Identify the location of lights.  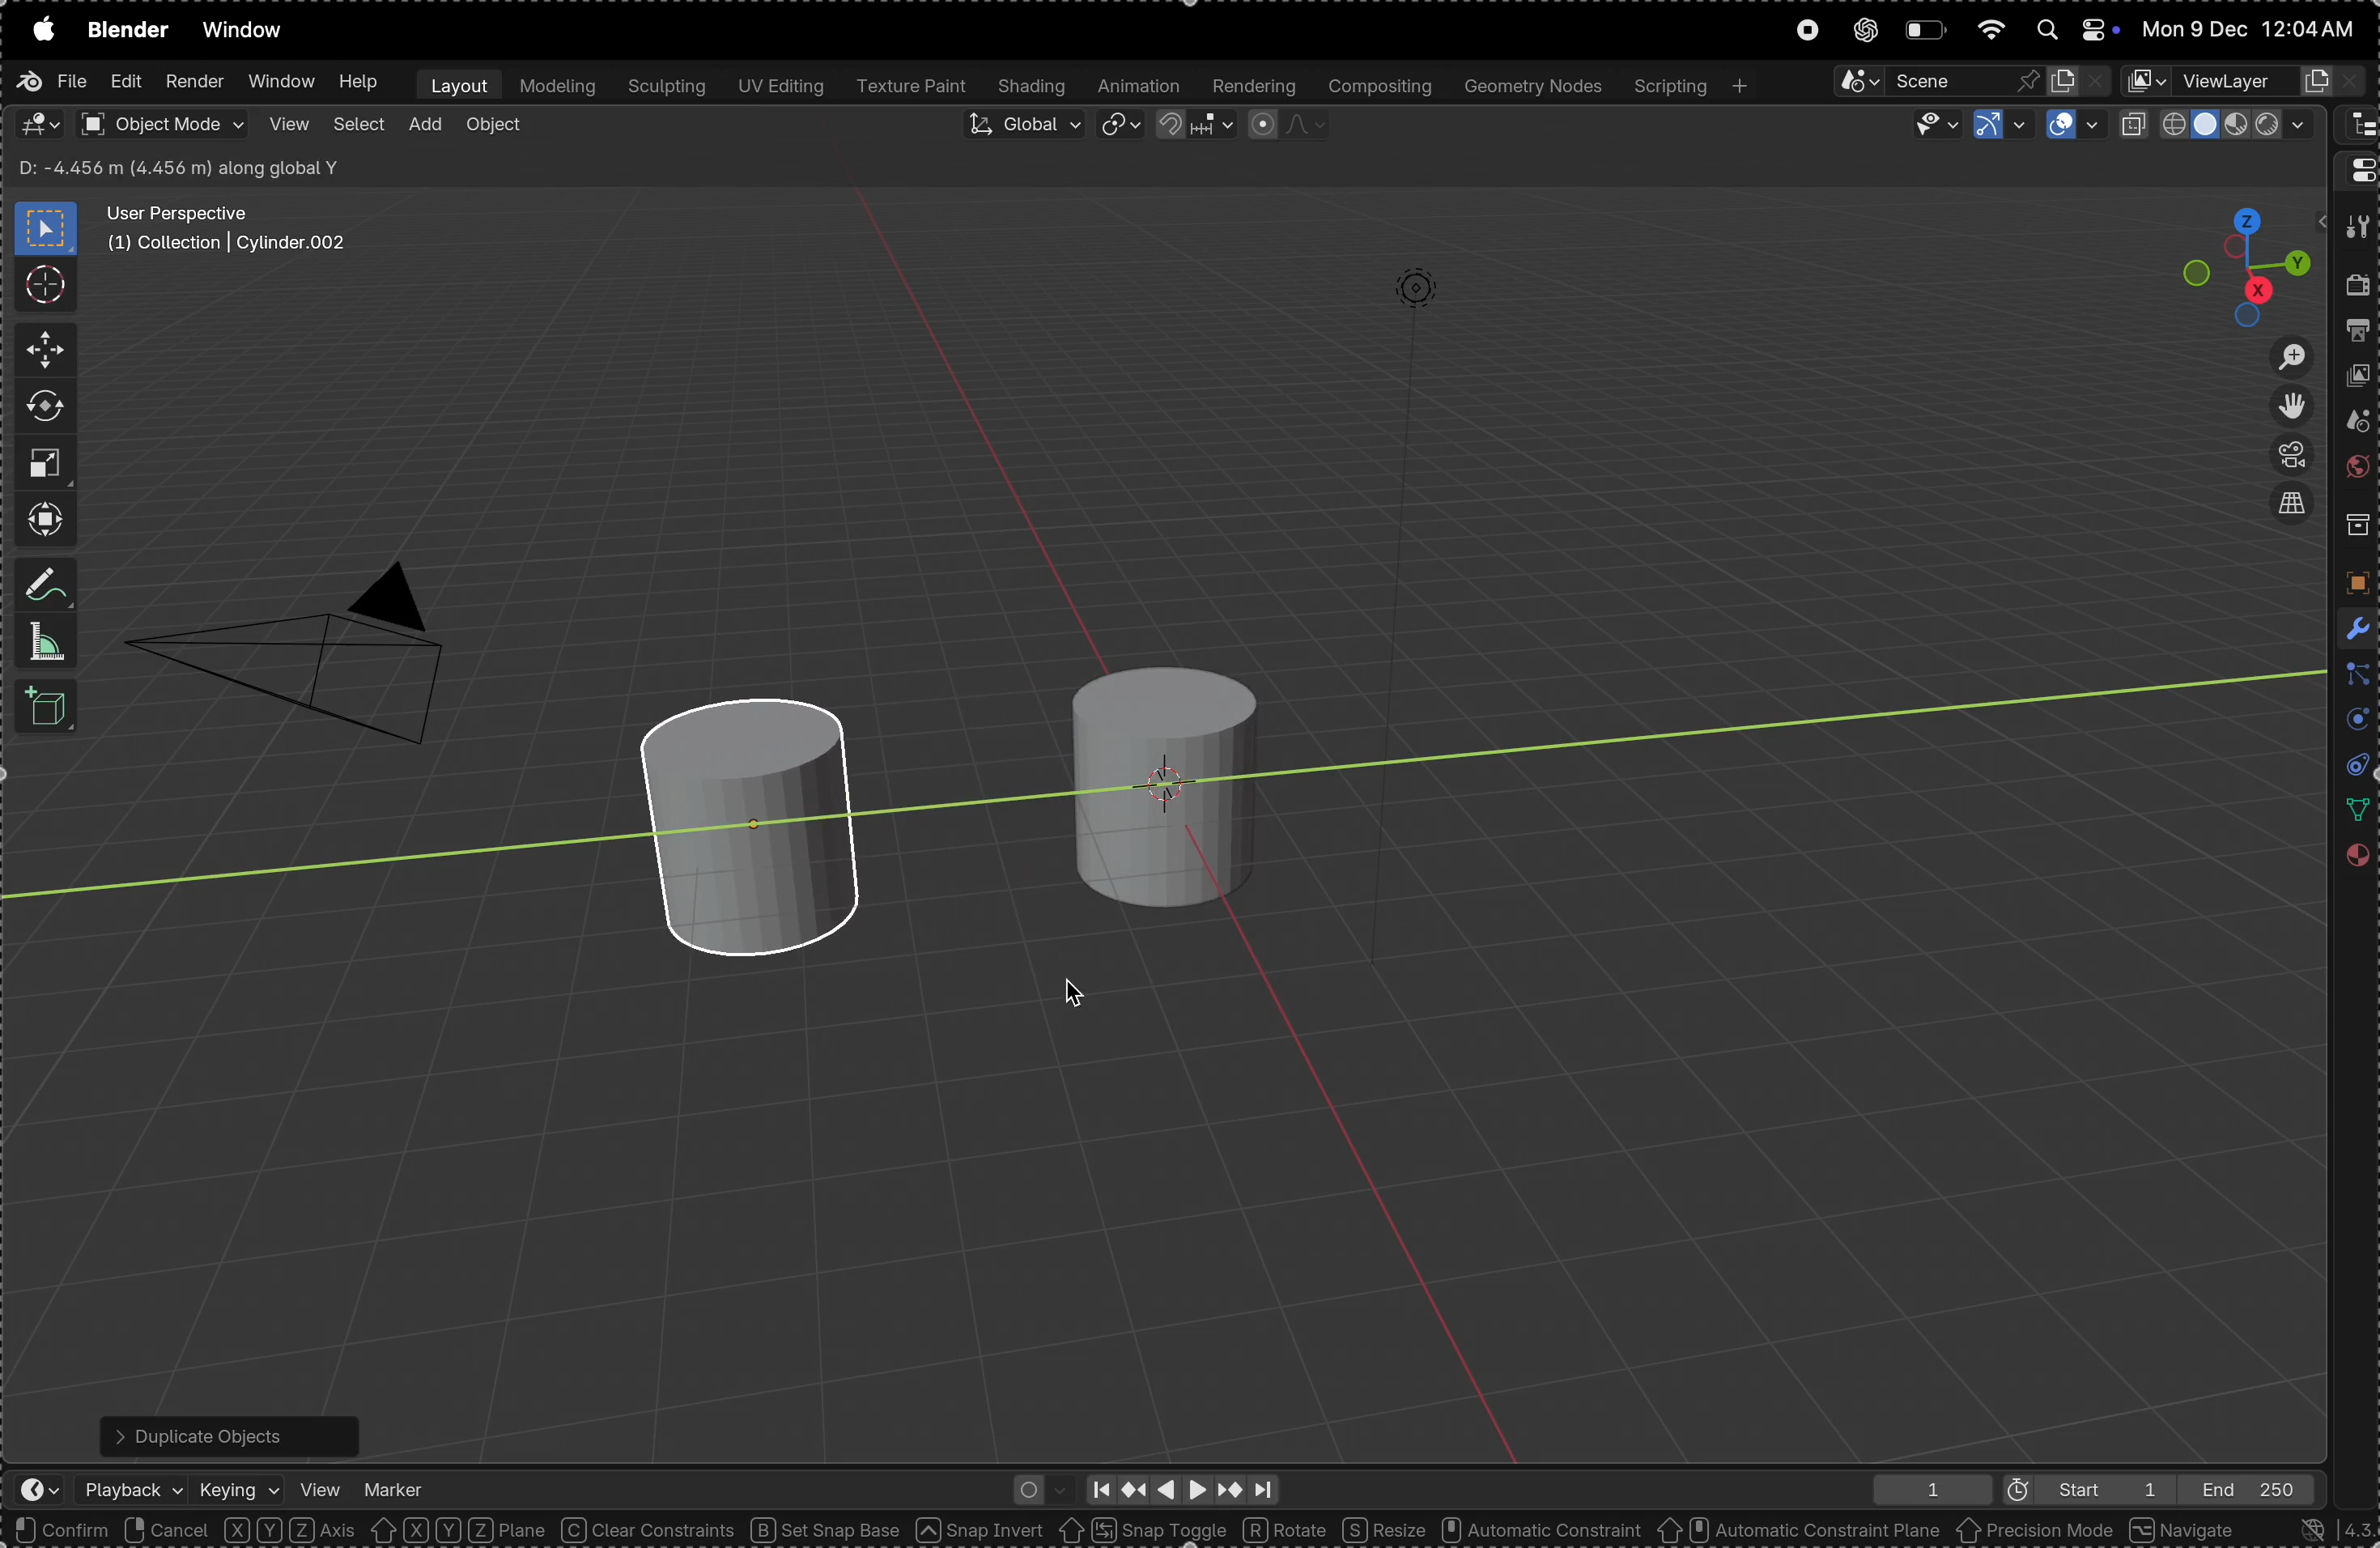
(1439, 302).